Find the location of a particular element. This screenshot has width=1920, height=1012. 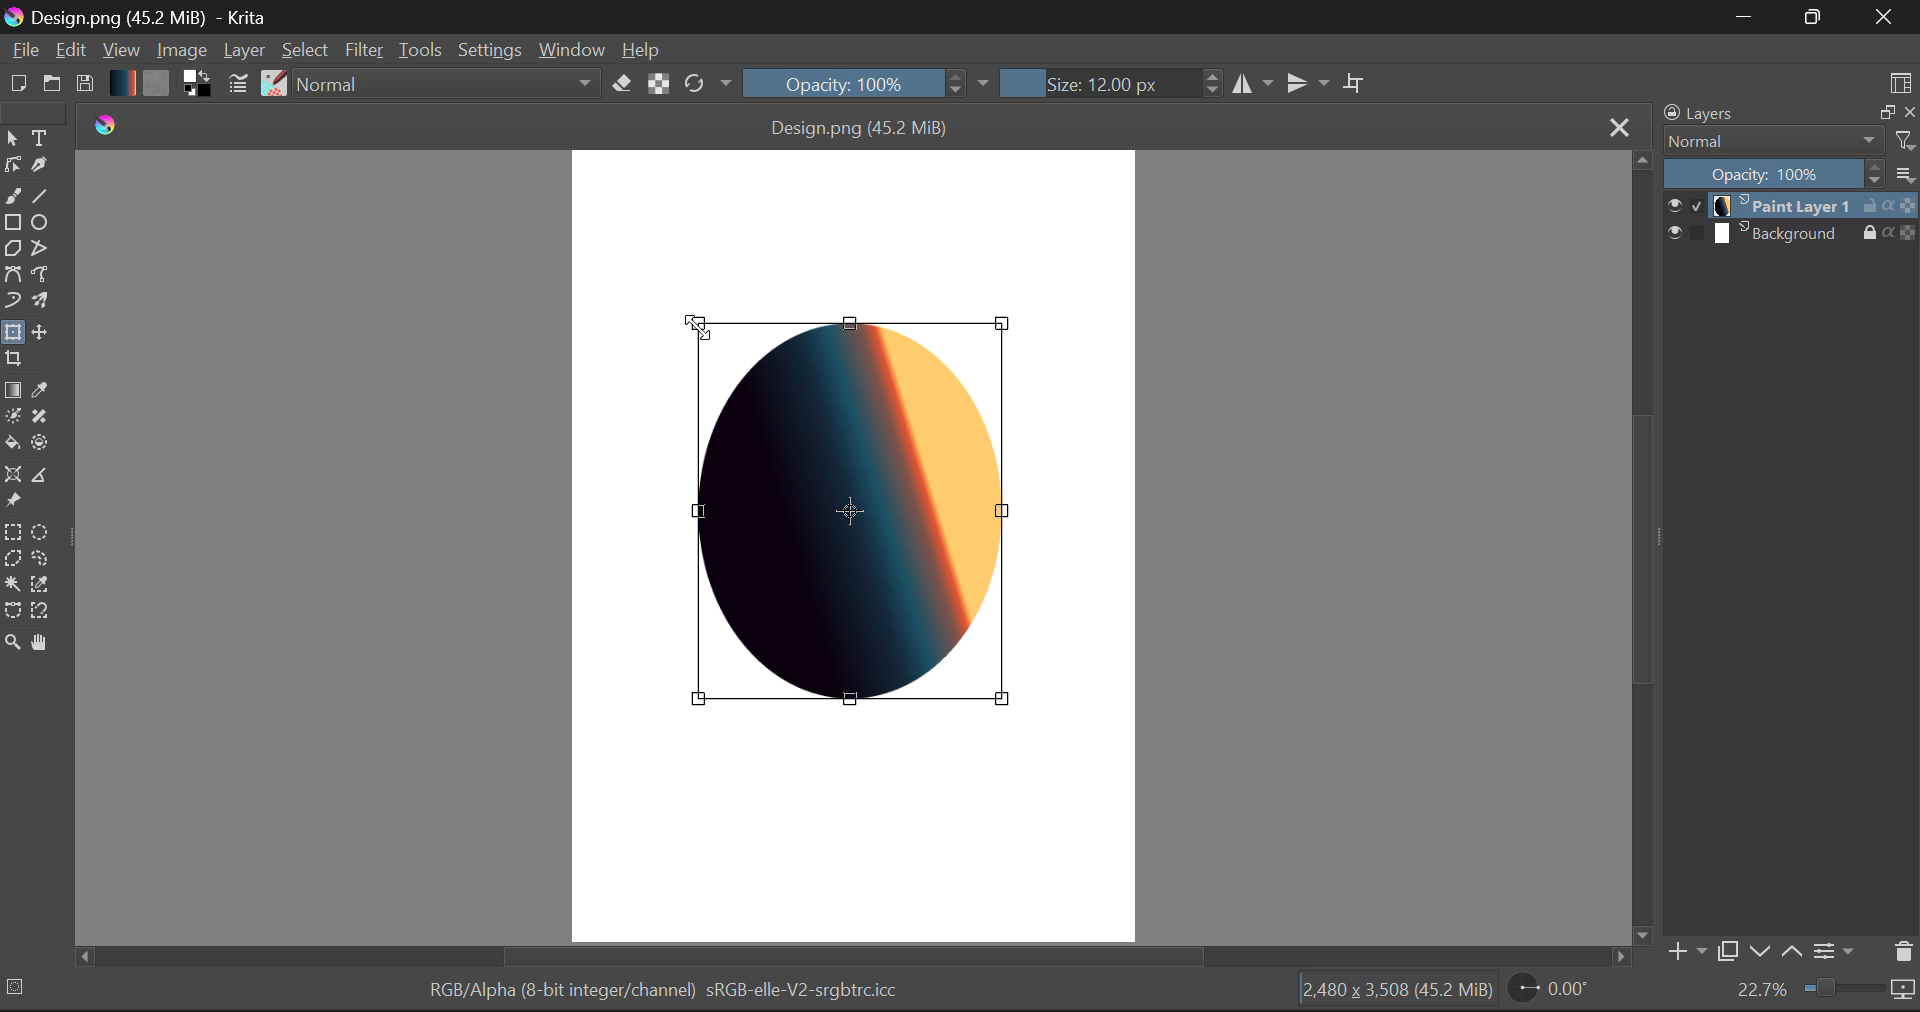

Opacity is located at coordinates (868, 83).